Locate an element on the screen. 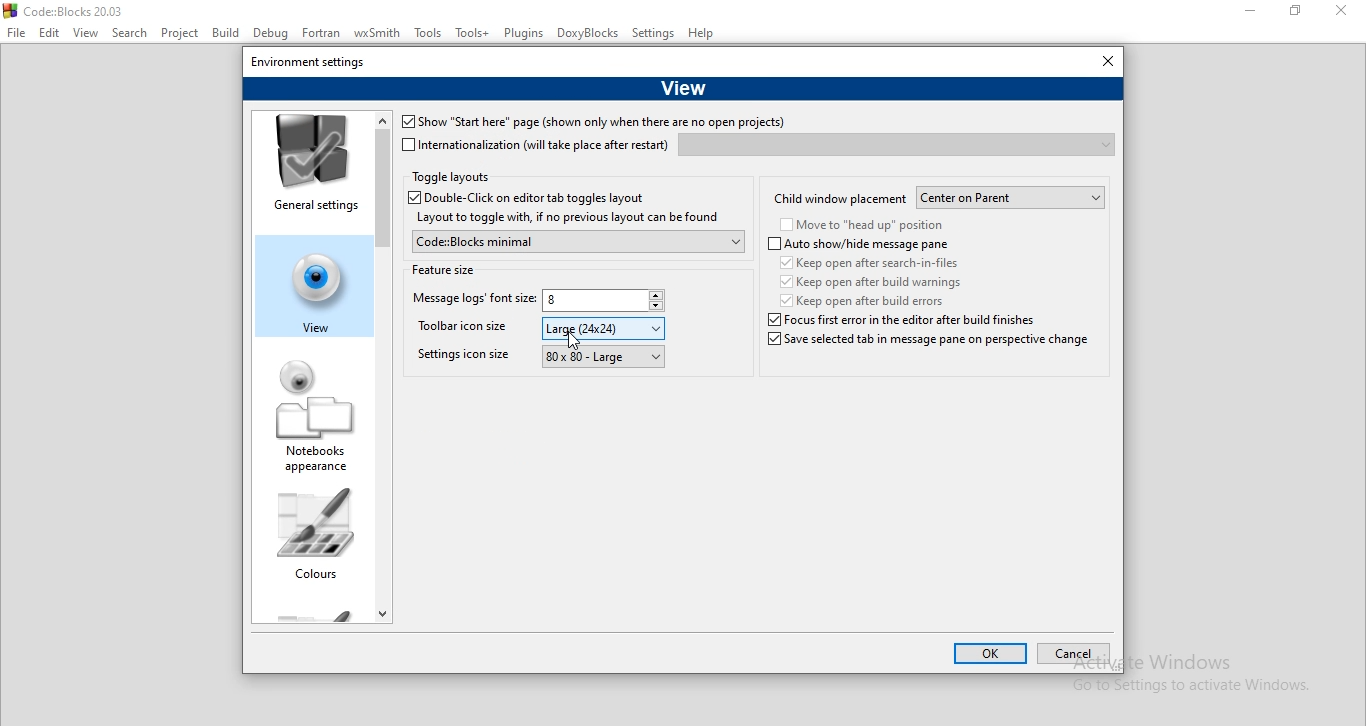 Image resolution: width=1366 pixels, height=726 pixels. Settings is located at coordinates (654, 34).